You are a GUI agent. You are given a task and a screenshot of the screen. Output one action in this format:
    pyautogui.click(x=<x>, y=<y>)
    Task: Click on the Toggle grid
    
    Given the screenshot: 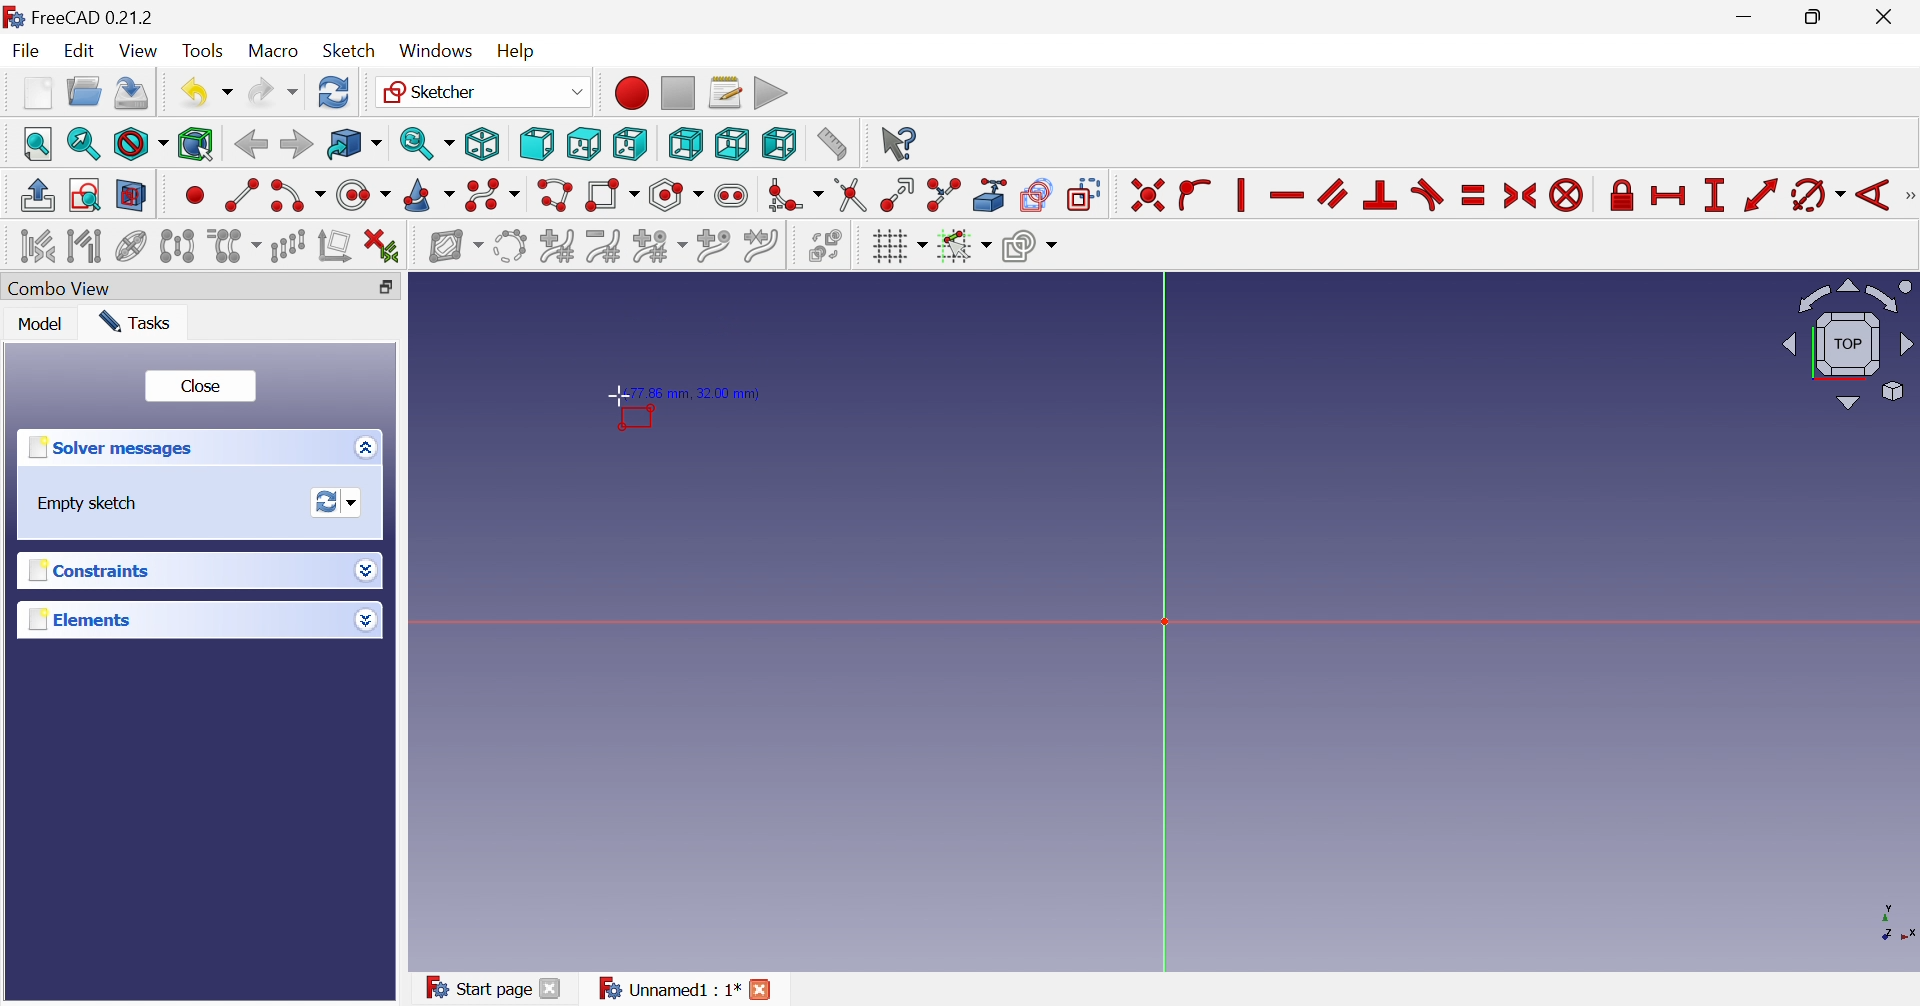 What is the action you would take?
    pyautogui.click(x=899, y=247)
    